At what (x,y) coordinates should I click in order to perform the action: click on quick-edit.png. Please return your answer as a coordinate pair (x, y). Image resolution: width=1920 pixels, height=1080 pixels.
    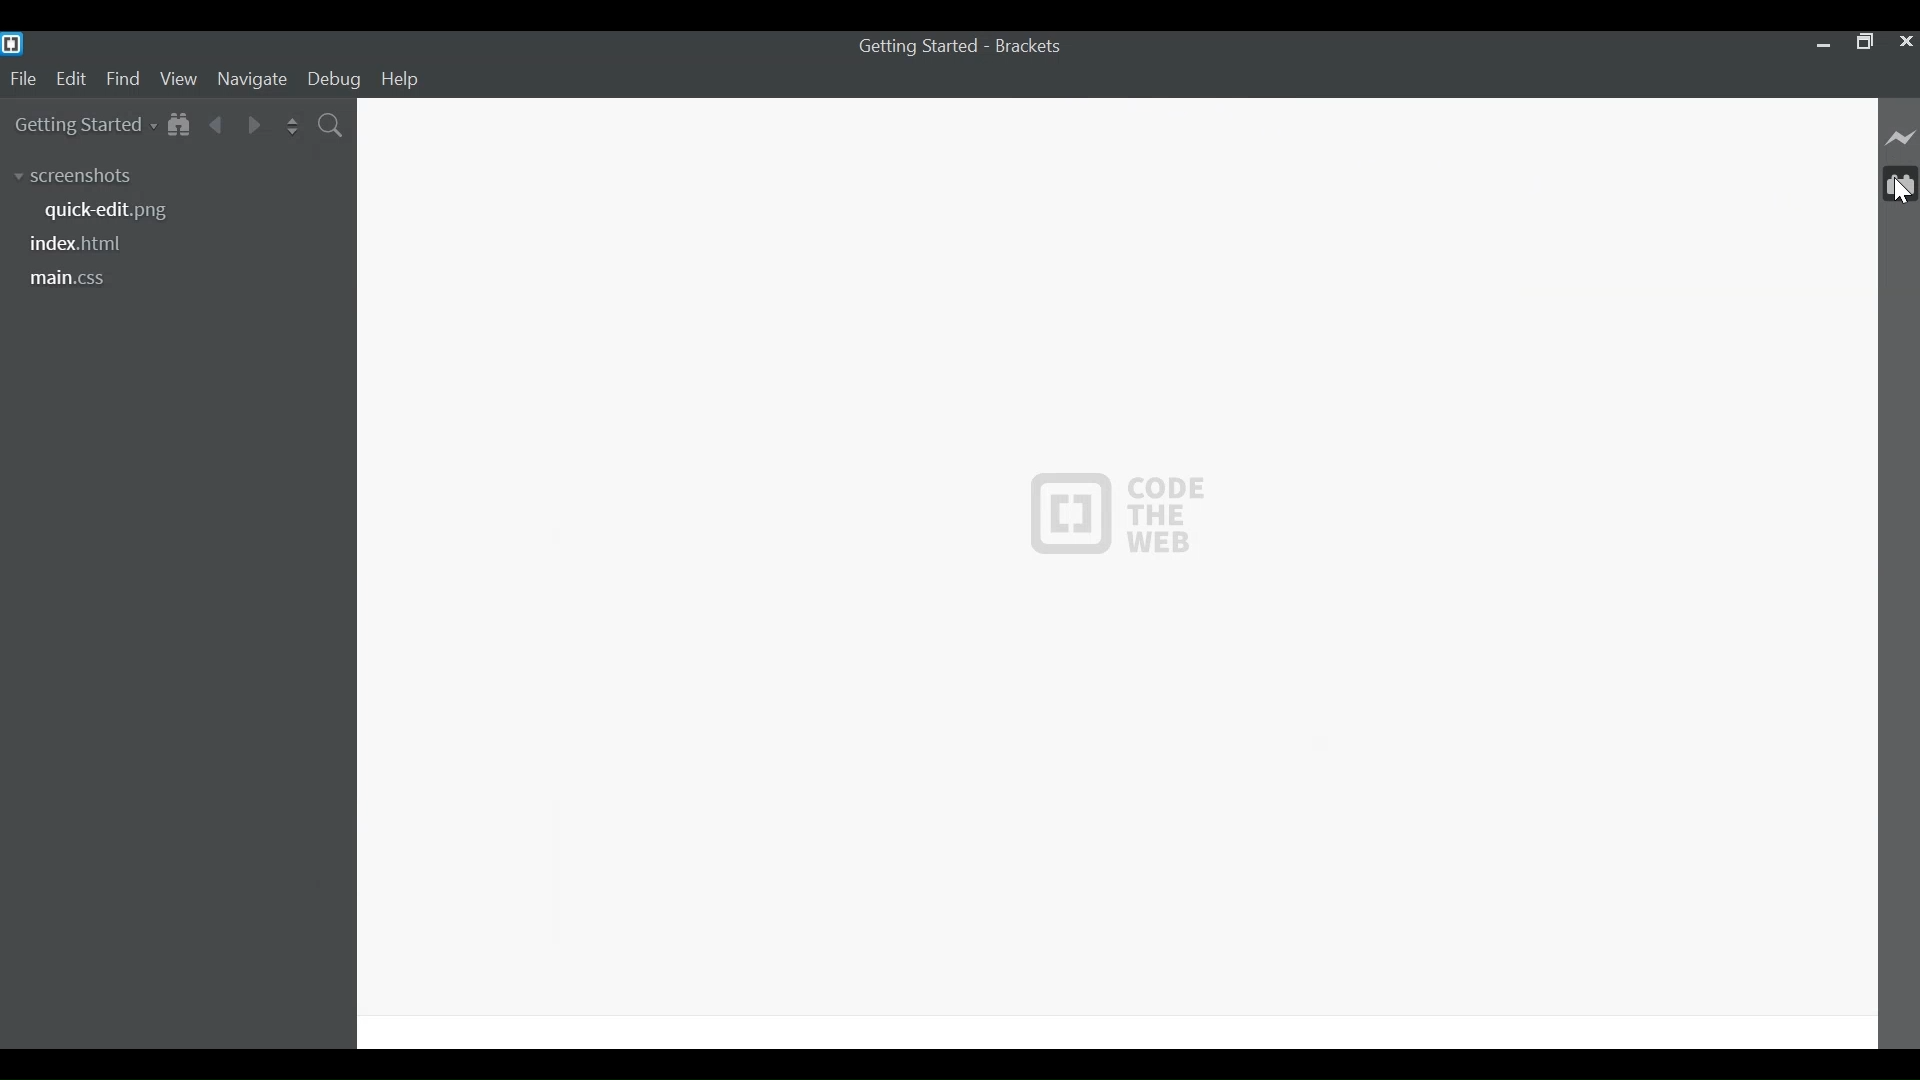
    Looking at the image, I should click on (115, 210).